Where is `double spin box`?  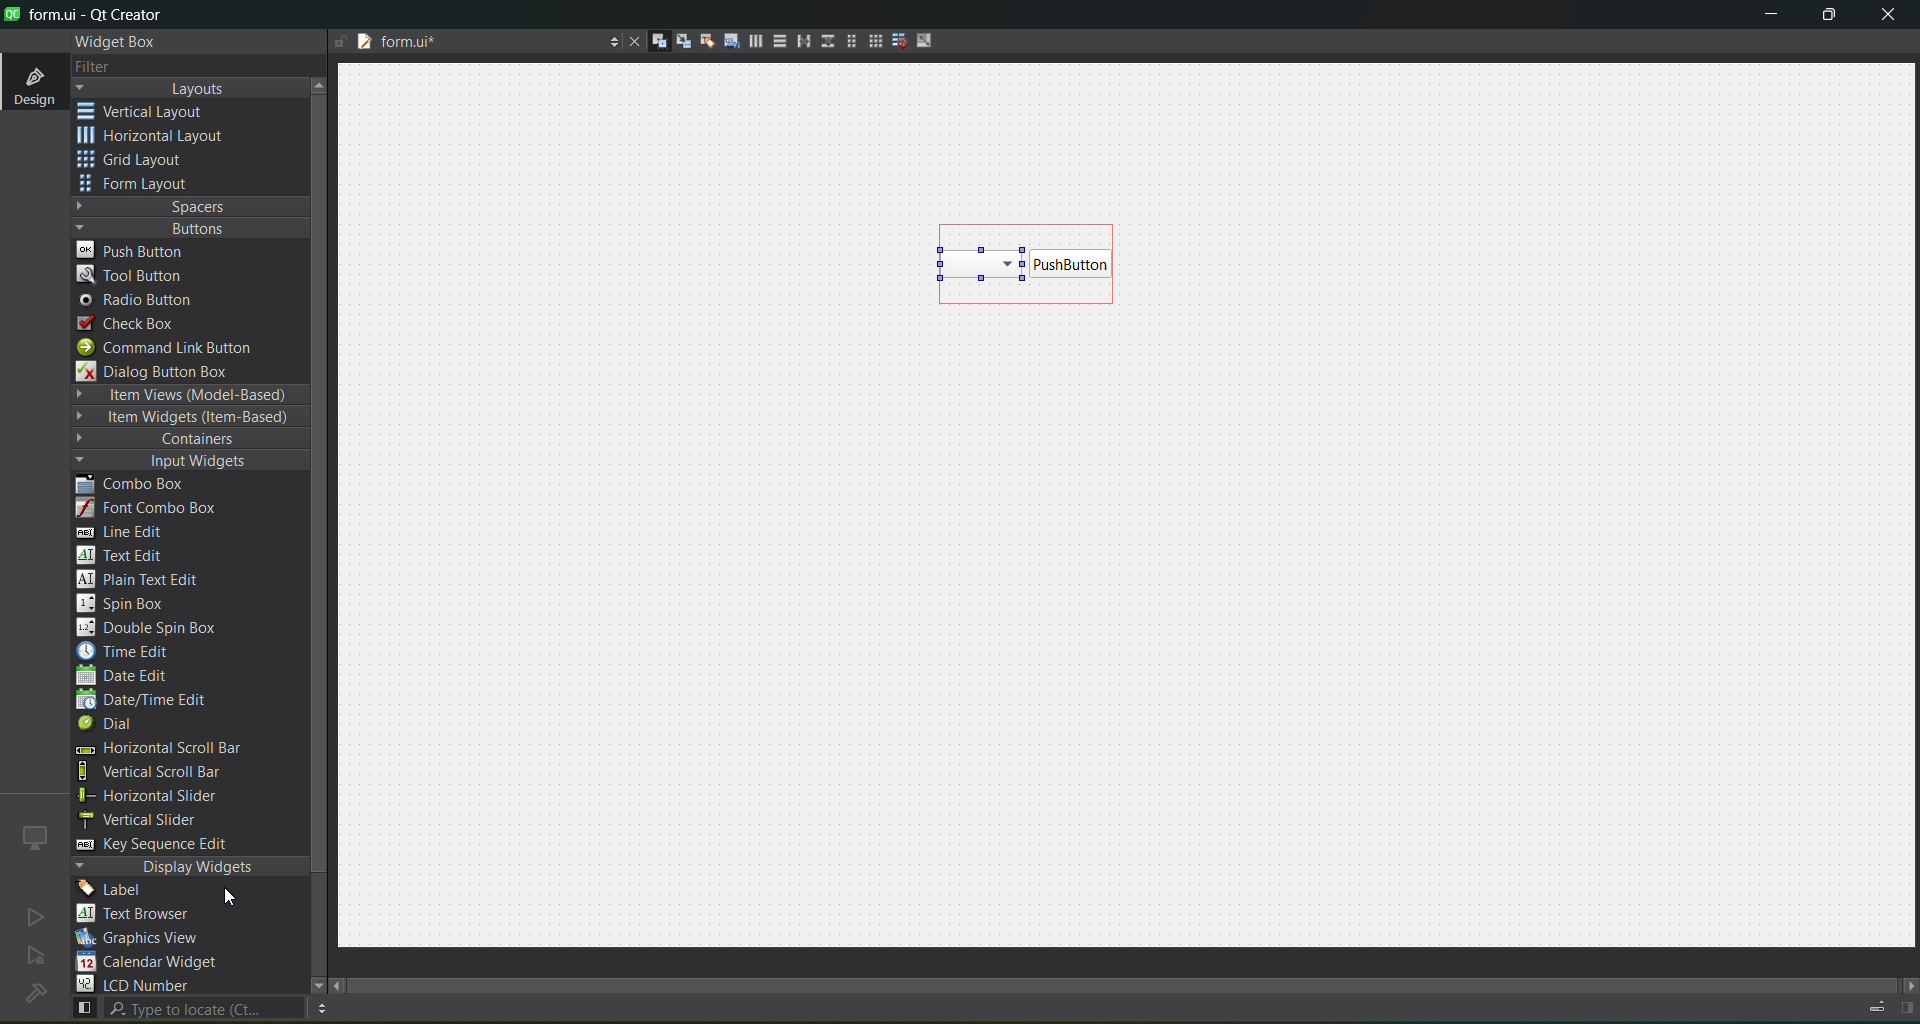
double spin box is located at coordinates (161, 628).